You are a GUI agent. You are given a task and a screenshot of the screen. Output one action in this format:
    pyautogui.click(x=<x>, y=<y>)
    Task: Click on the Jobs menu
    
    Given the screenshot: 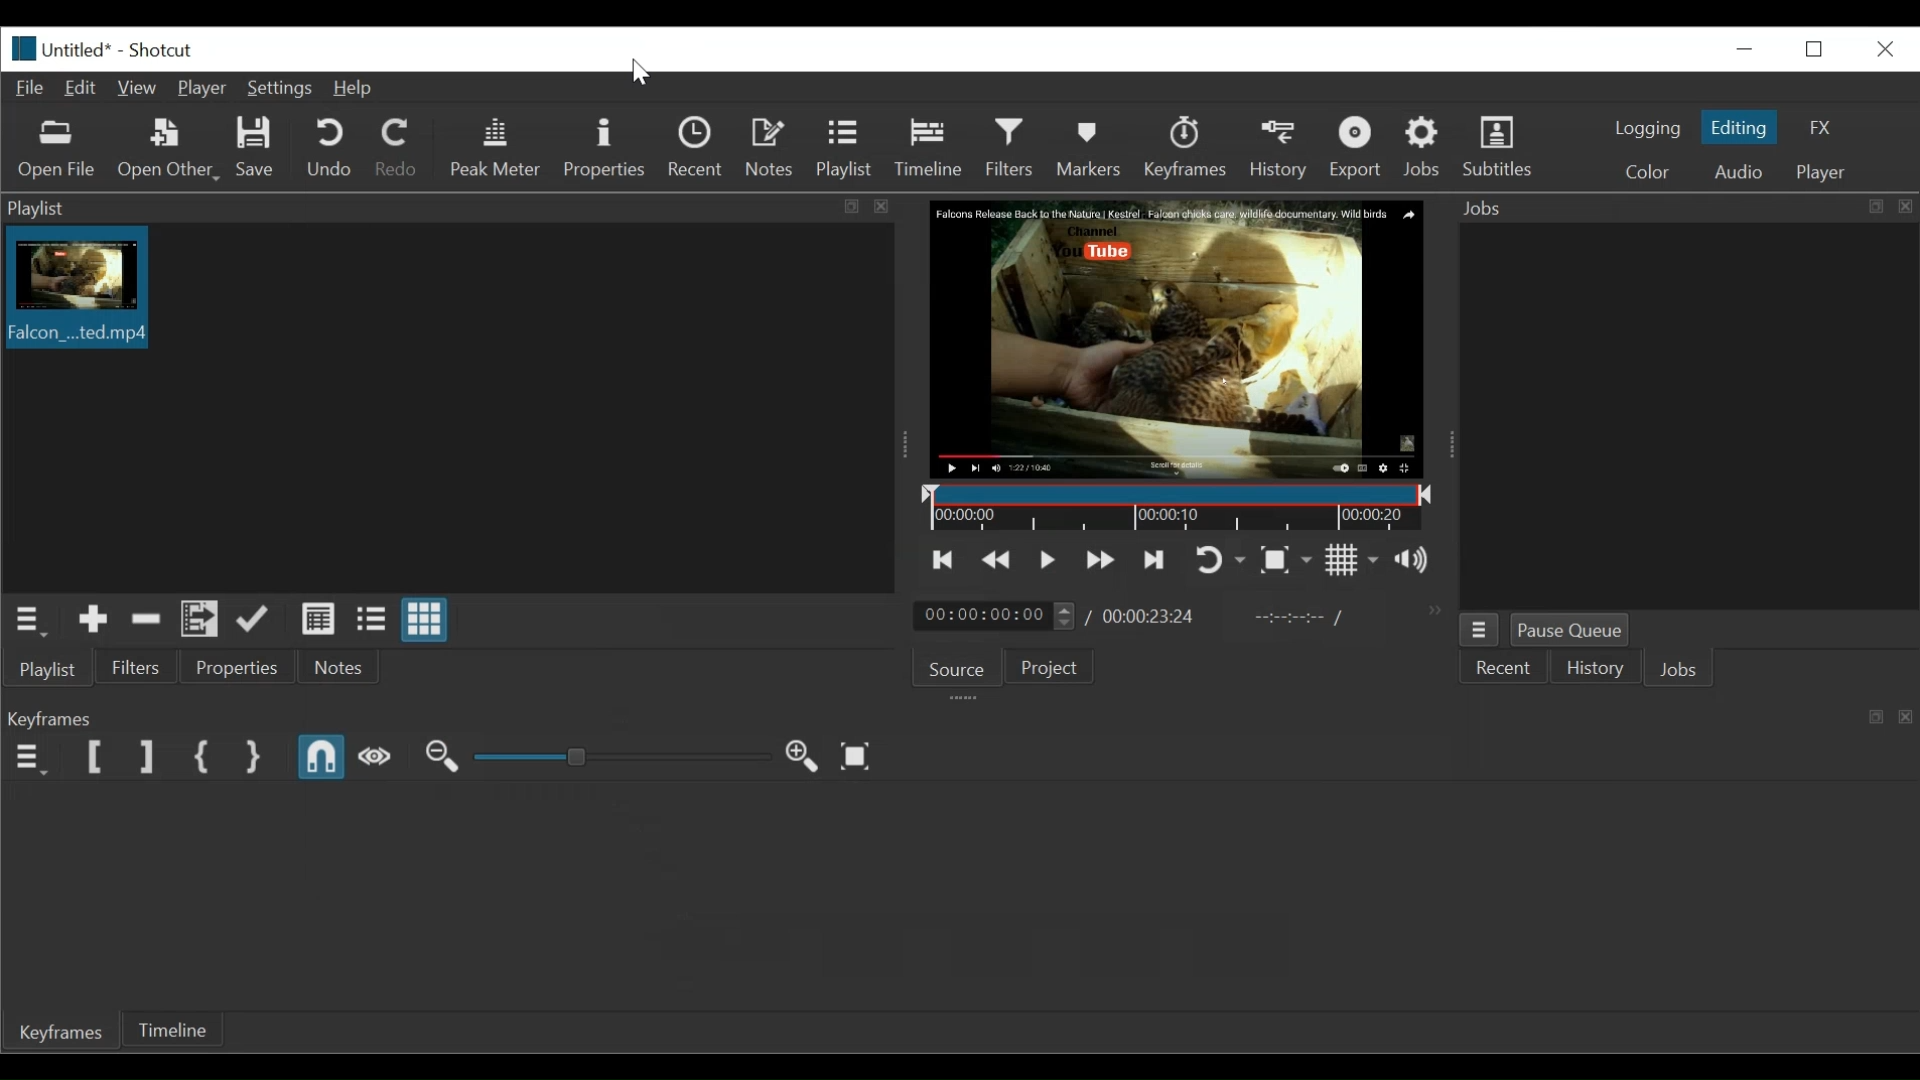 What is the action you would take?
    pyautogui.click(x=1480, y=629)
    